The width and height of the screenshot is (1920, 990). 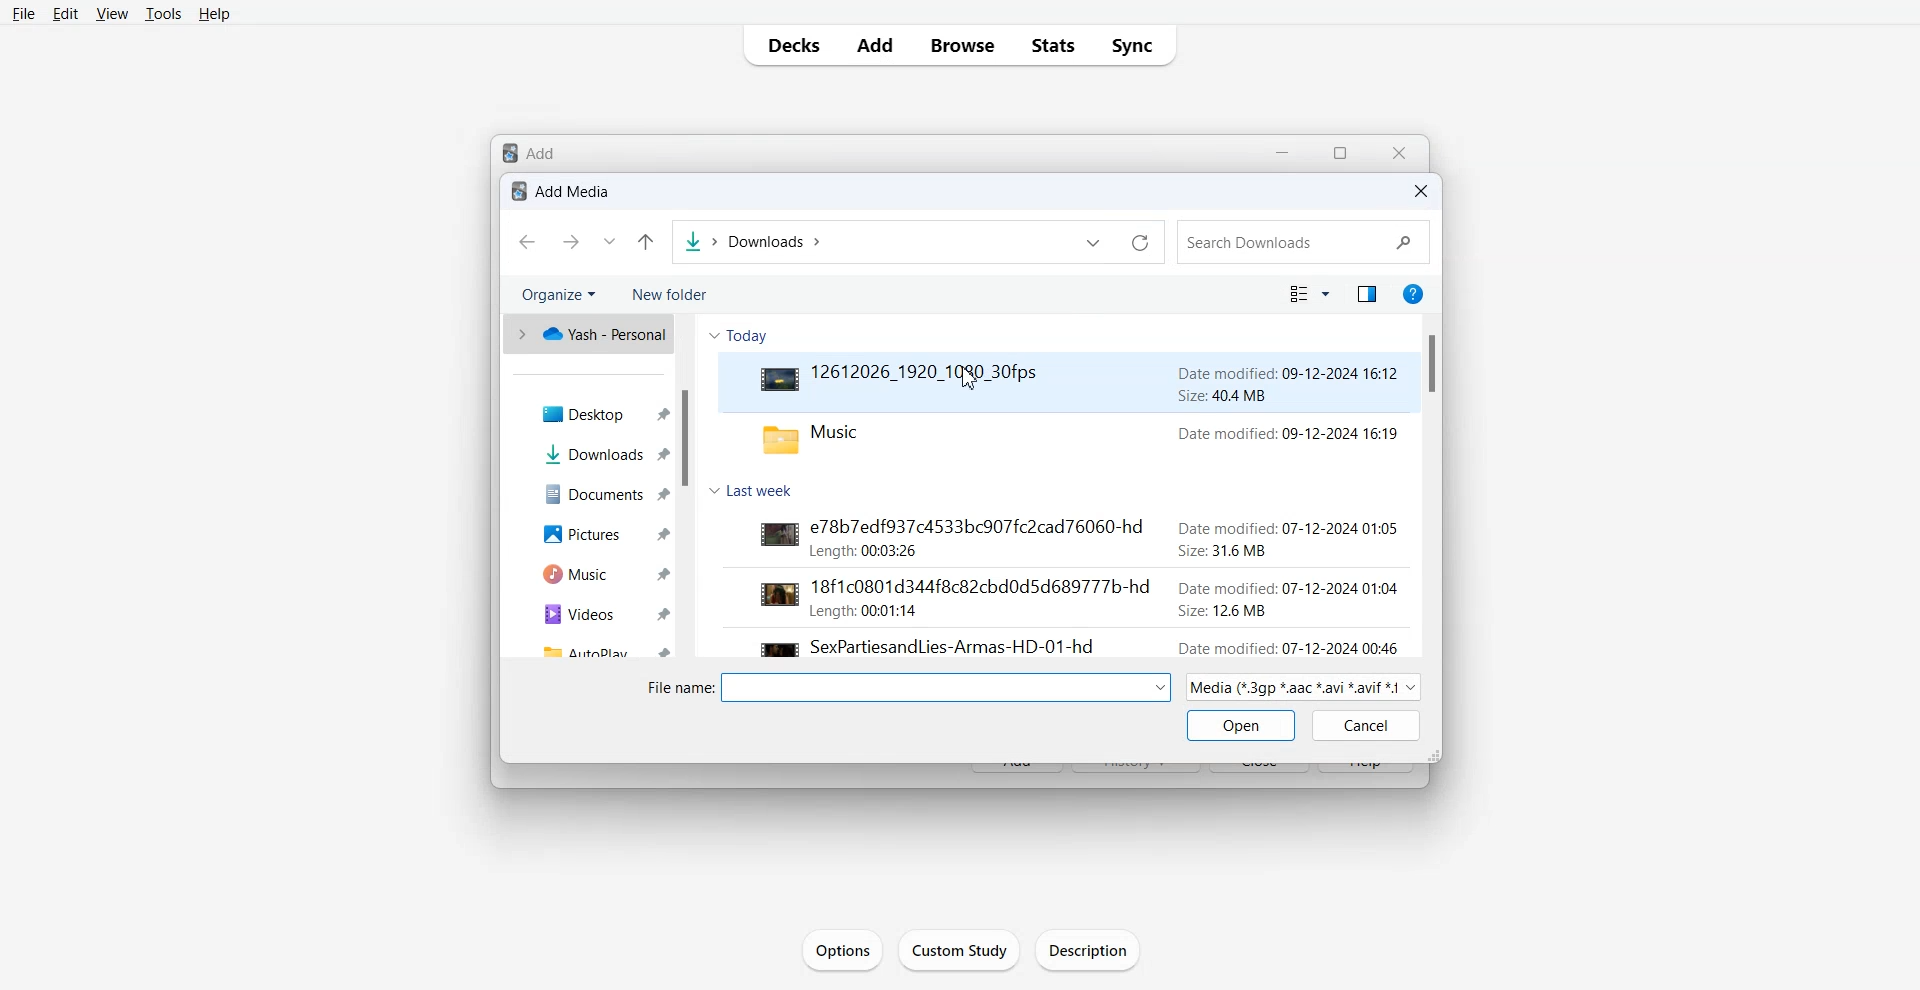 What do you see at coordinates (1293, 526) in the screenshot?
I see `date modified` at bounding box center [1293, 526].